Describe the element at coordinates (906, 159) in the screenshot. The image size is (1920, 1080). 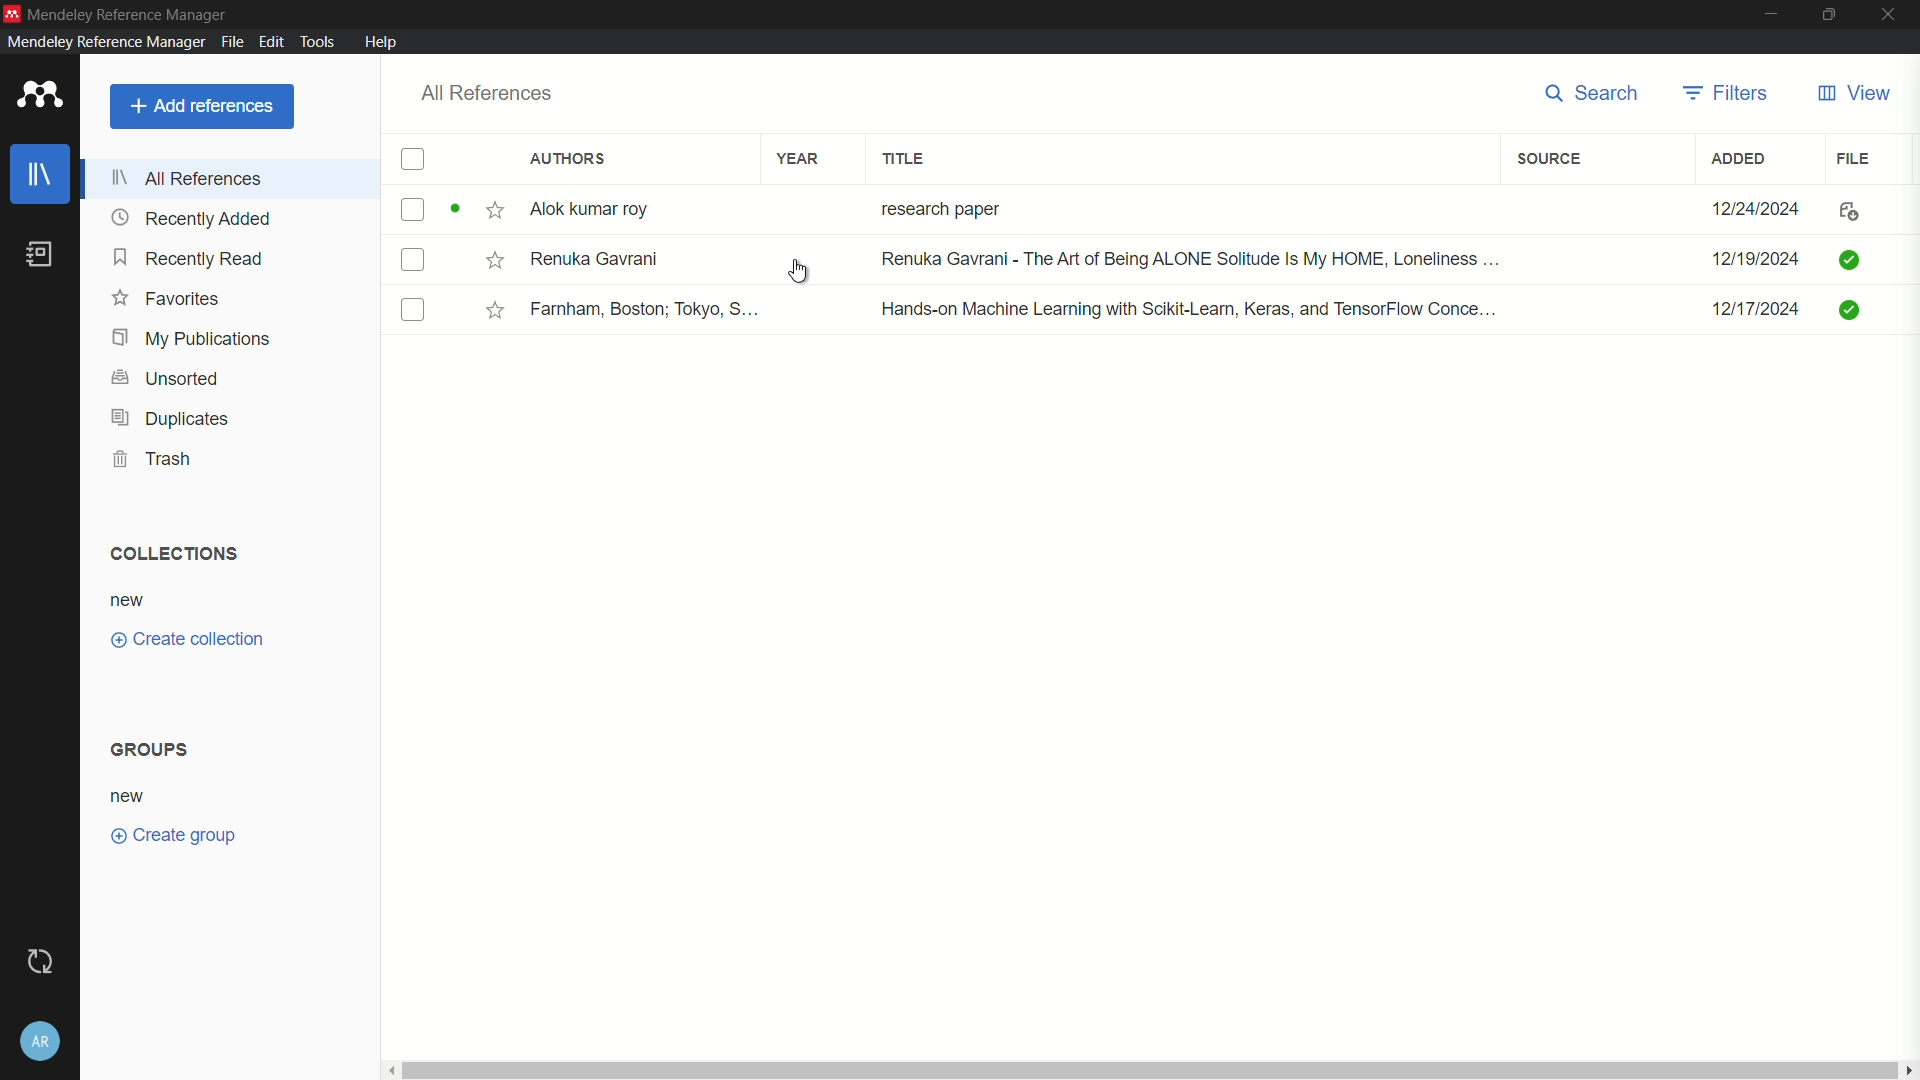
I see `title` at that location.